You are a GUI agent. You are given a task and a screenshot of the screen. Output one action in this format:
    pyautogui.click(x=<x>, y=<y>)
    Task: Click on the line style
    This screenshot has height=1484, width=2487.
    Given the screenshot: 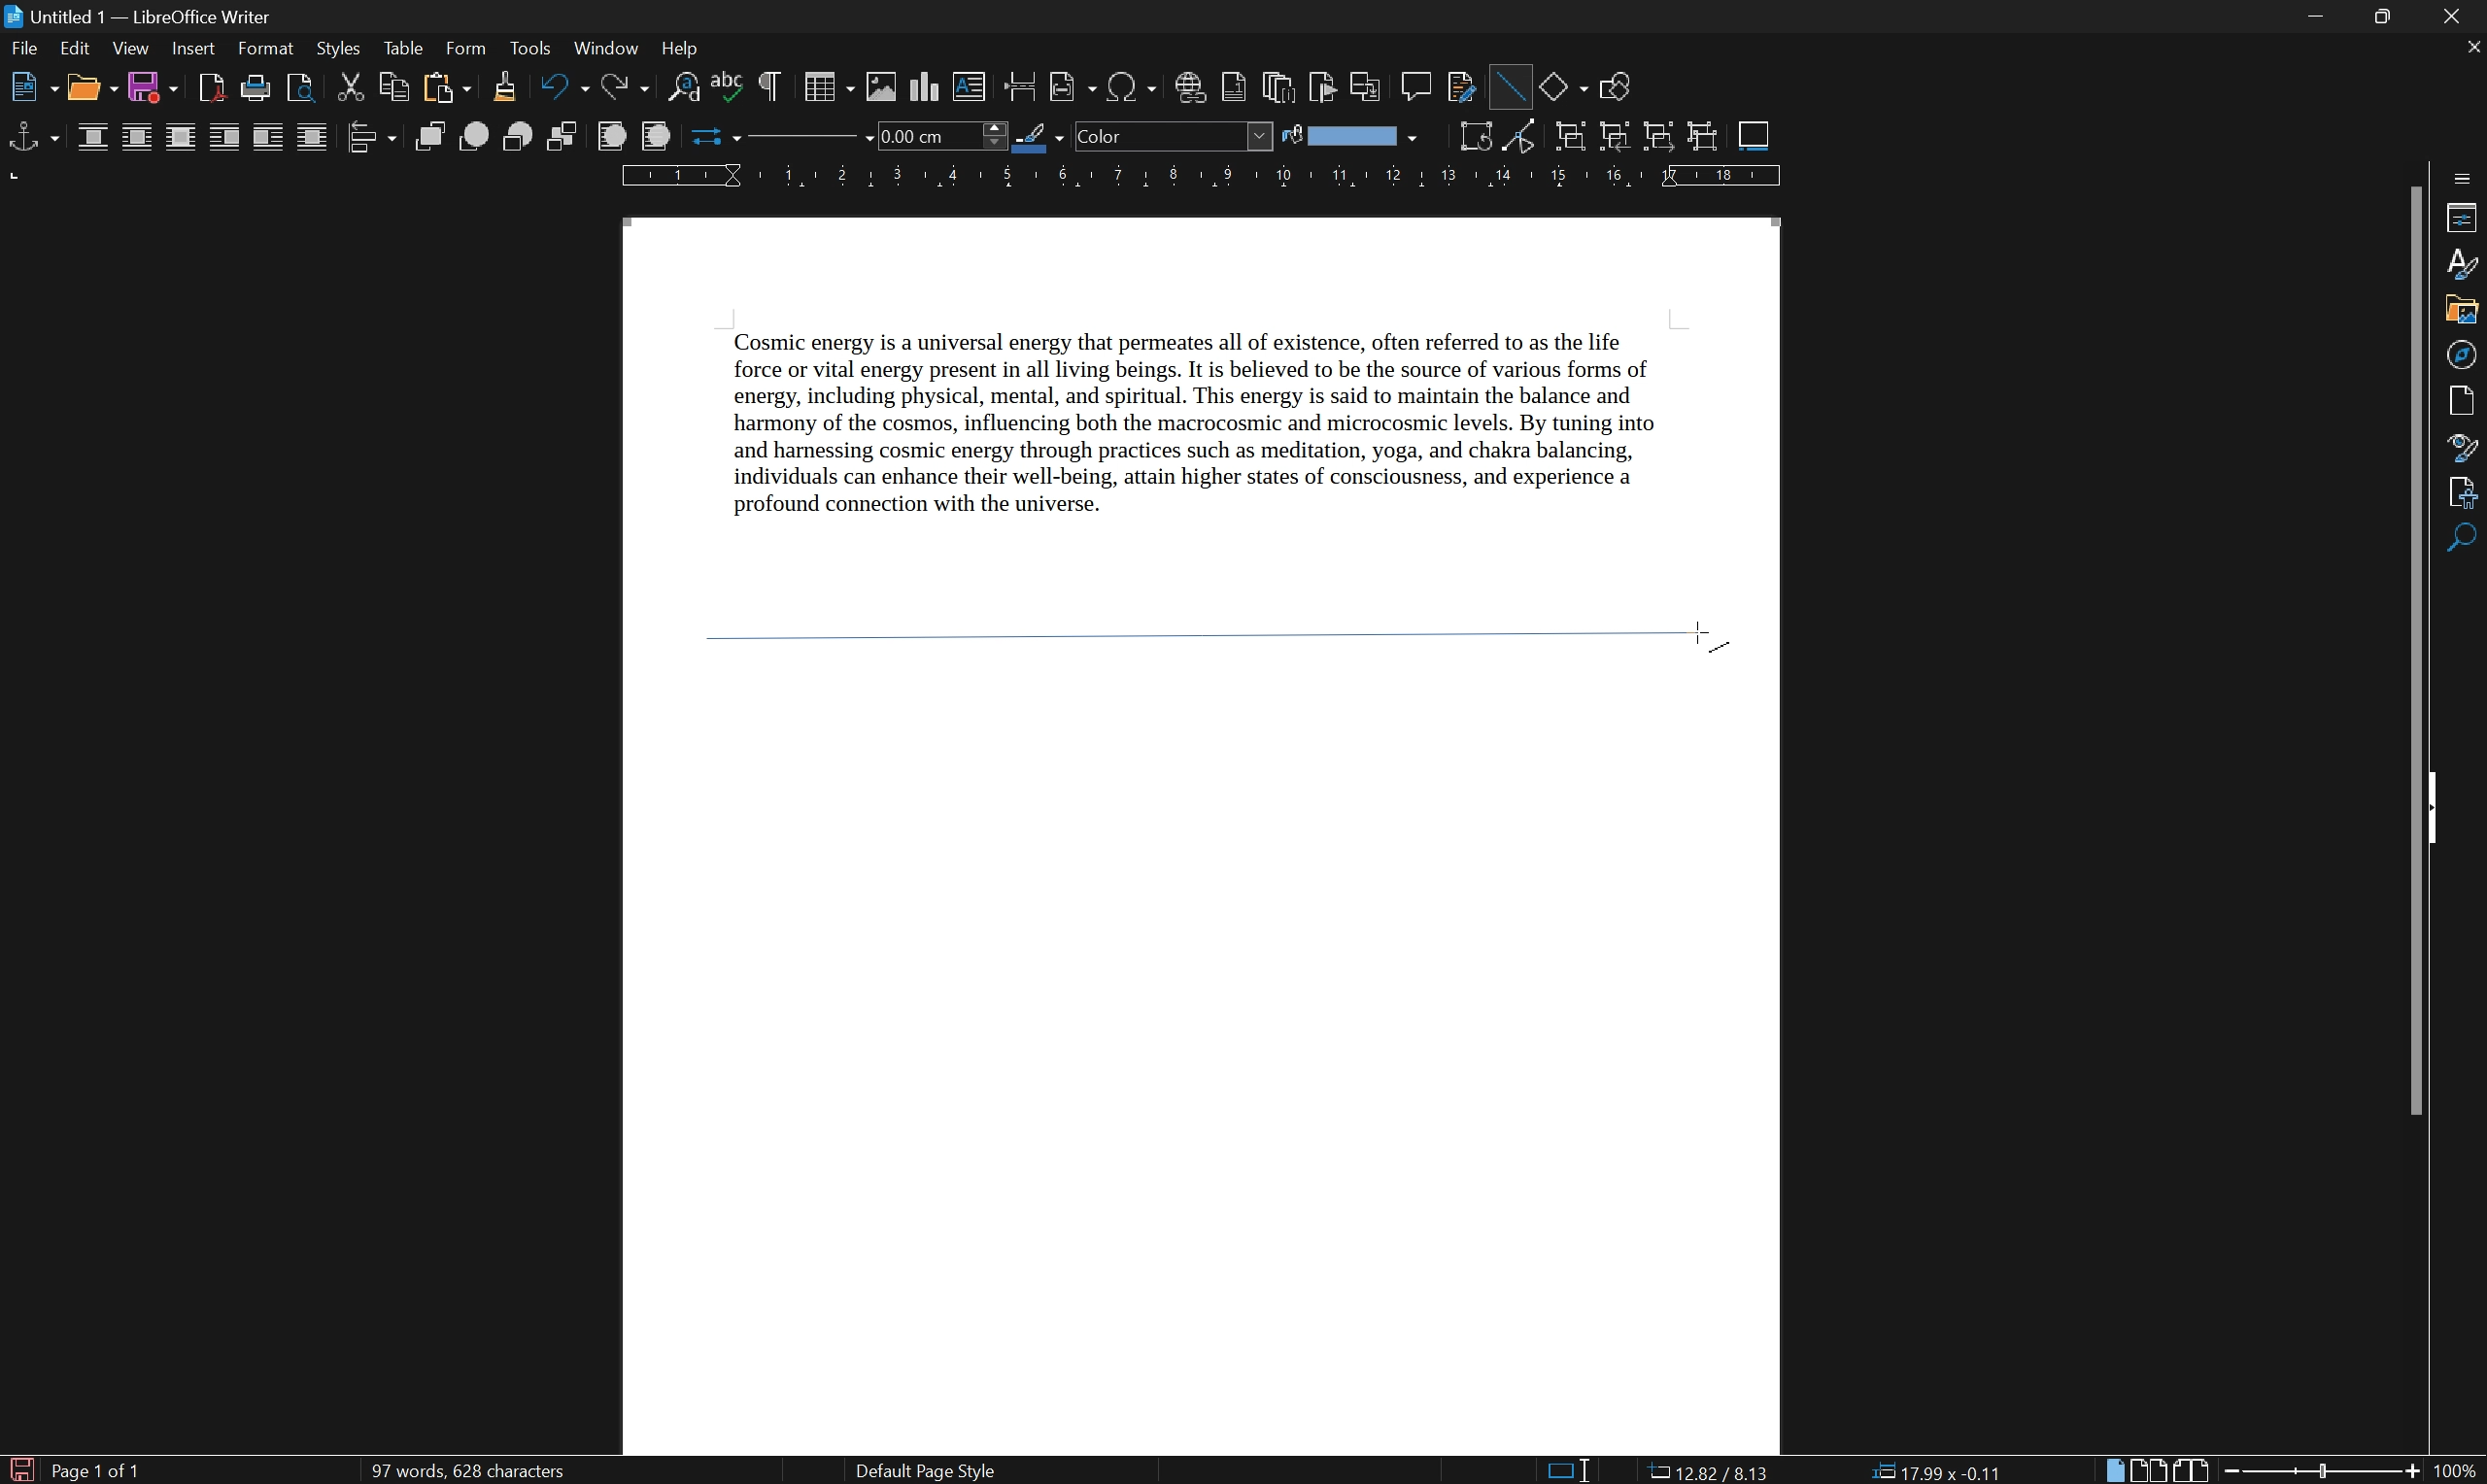 What is the action you would take?
    pyautogui.click(x=799, y=141)
    